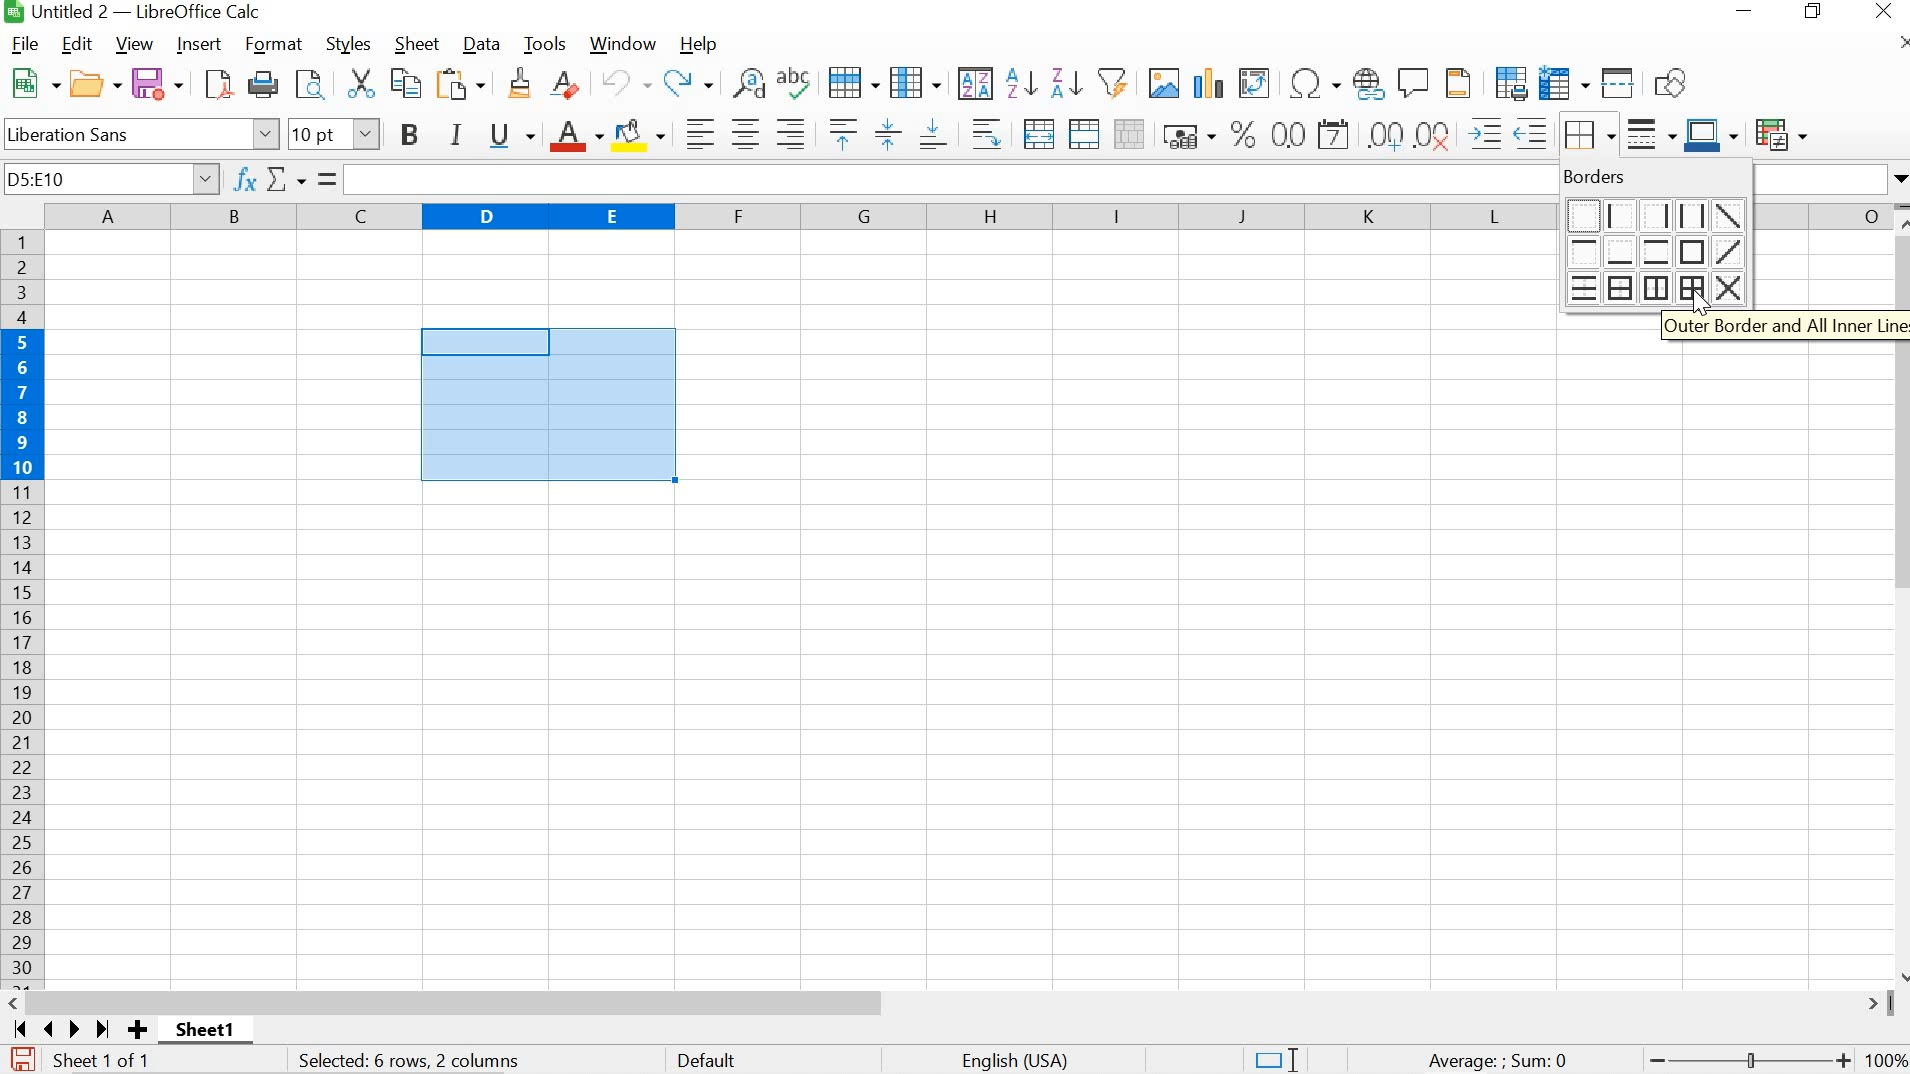 The width and height of the screenshot is (1910, 1074). What do you see at coordinates (1275, 1059) in the screenshot?
I see `selection mode` at bounding box center [1275, 1059].